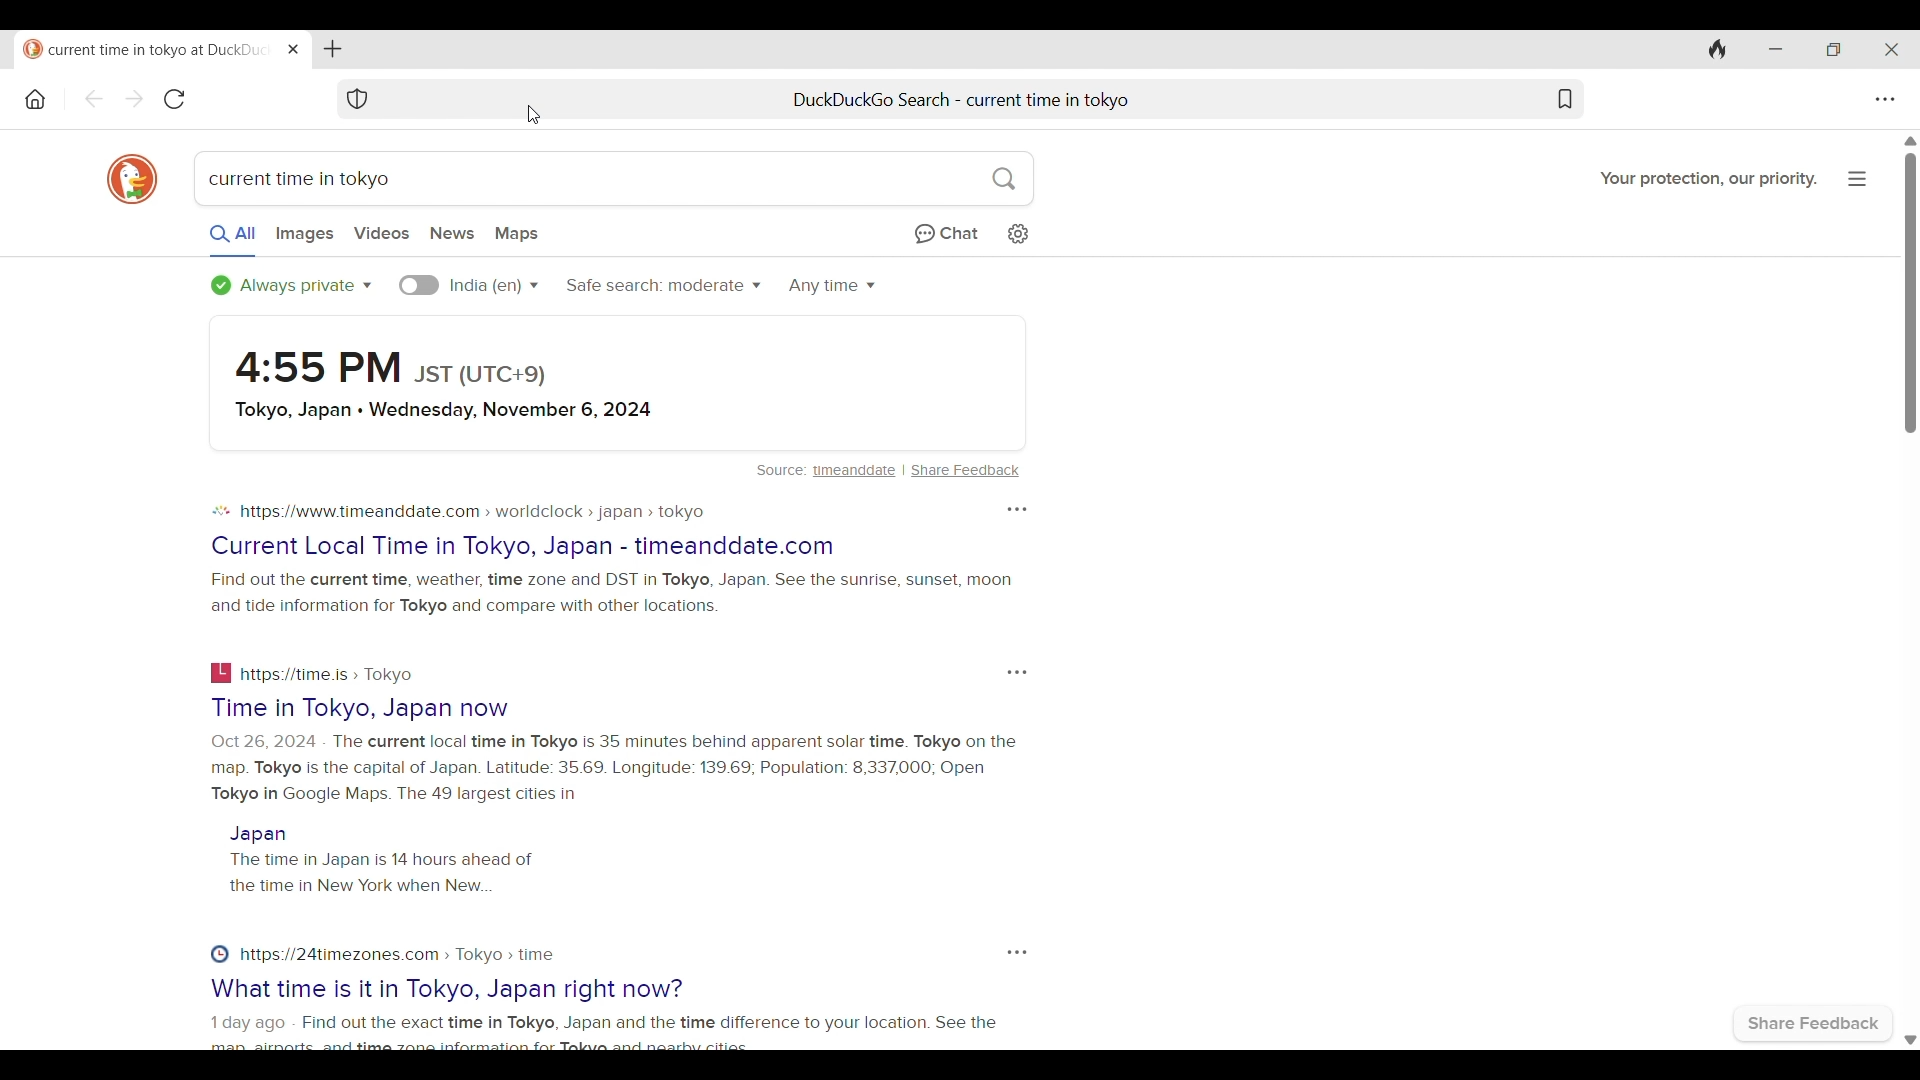 This screenshot has width=1920, height=1080. Describe the element at coordinates (476, 512) in the screenshot. I see `https://www.timeanddate.com > worldclock > japan > tokyo` at that location.